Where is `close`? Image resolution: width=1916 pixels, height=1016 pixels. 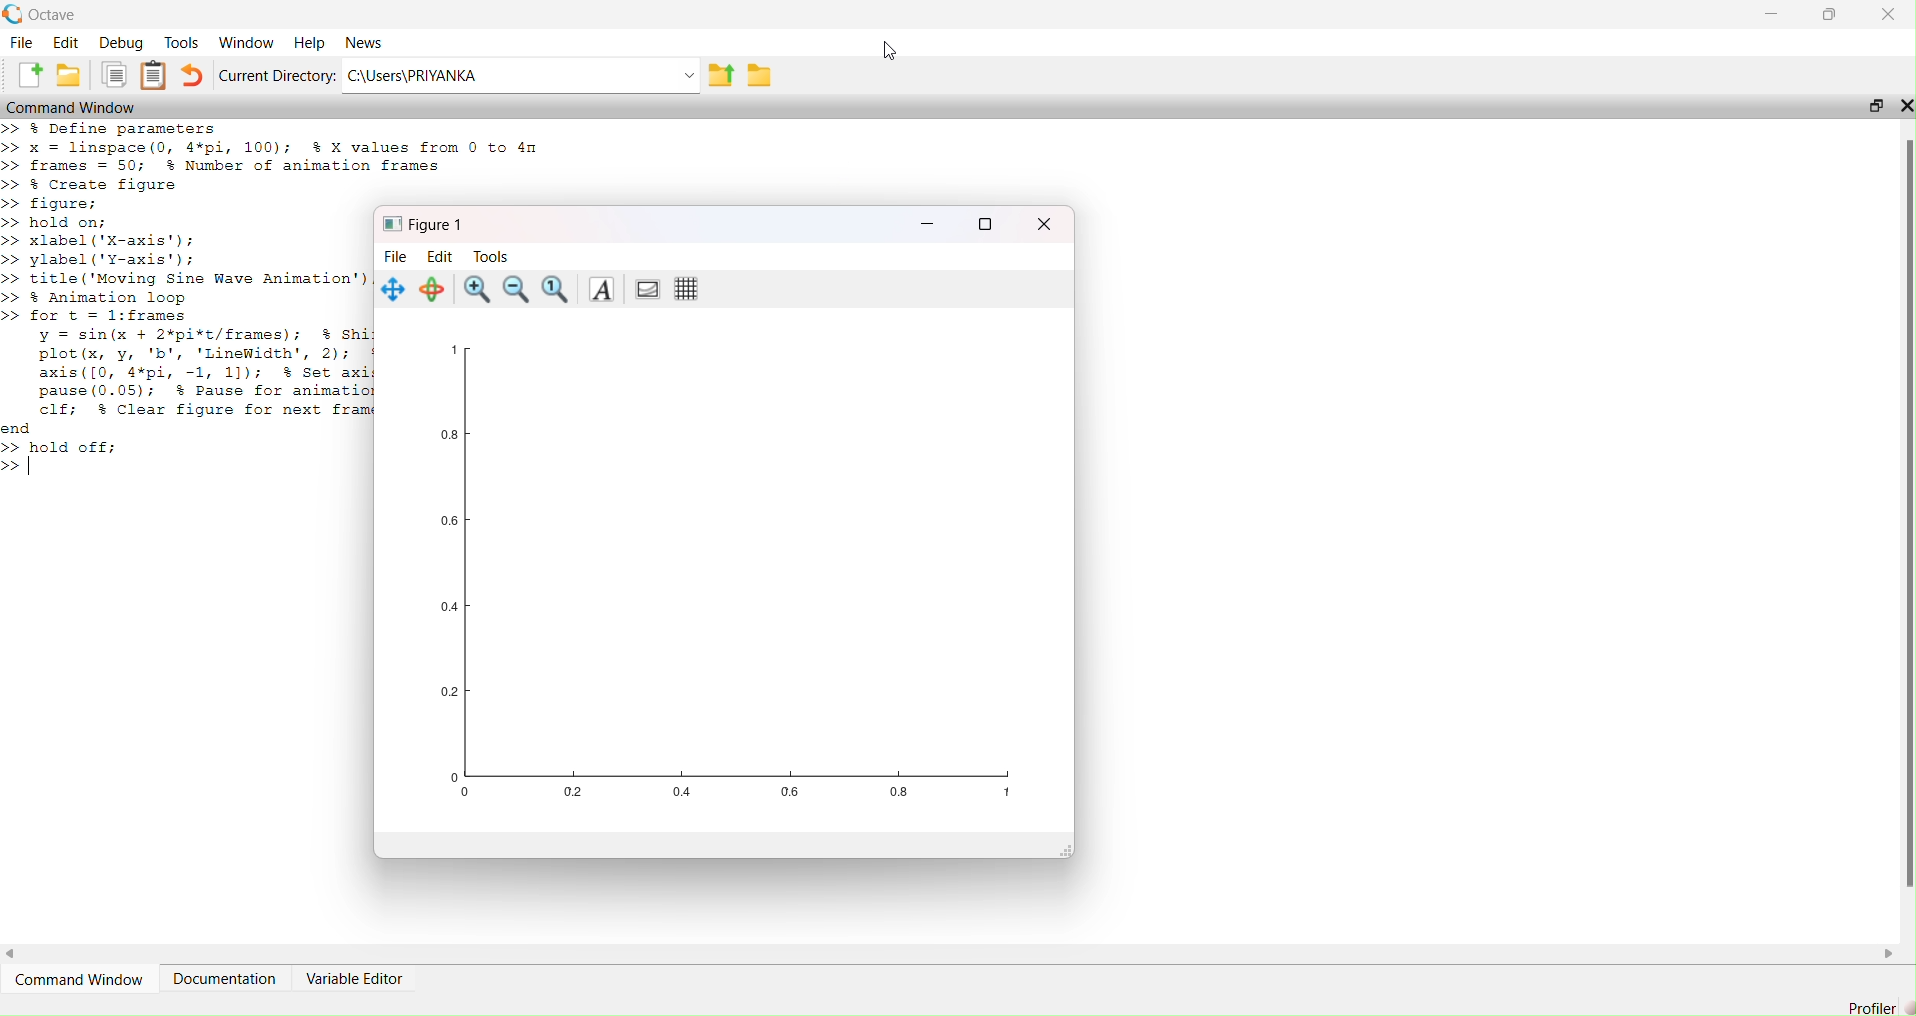
close is located at coordinates (1904, 105).